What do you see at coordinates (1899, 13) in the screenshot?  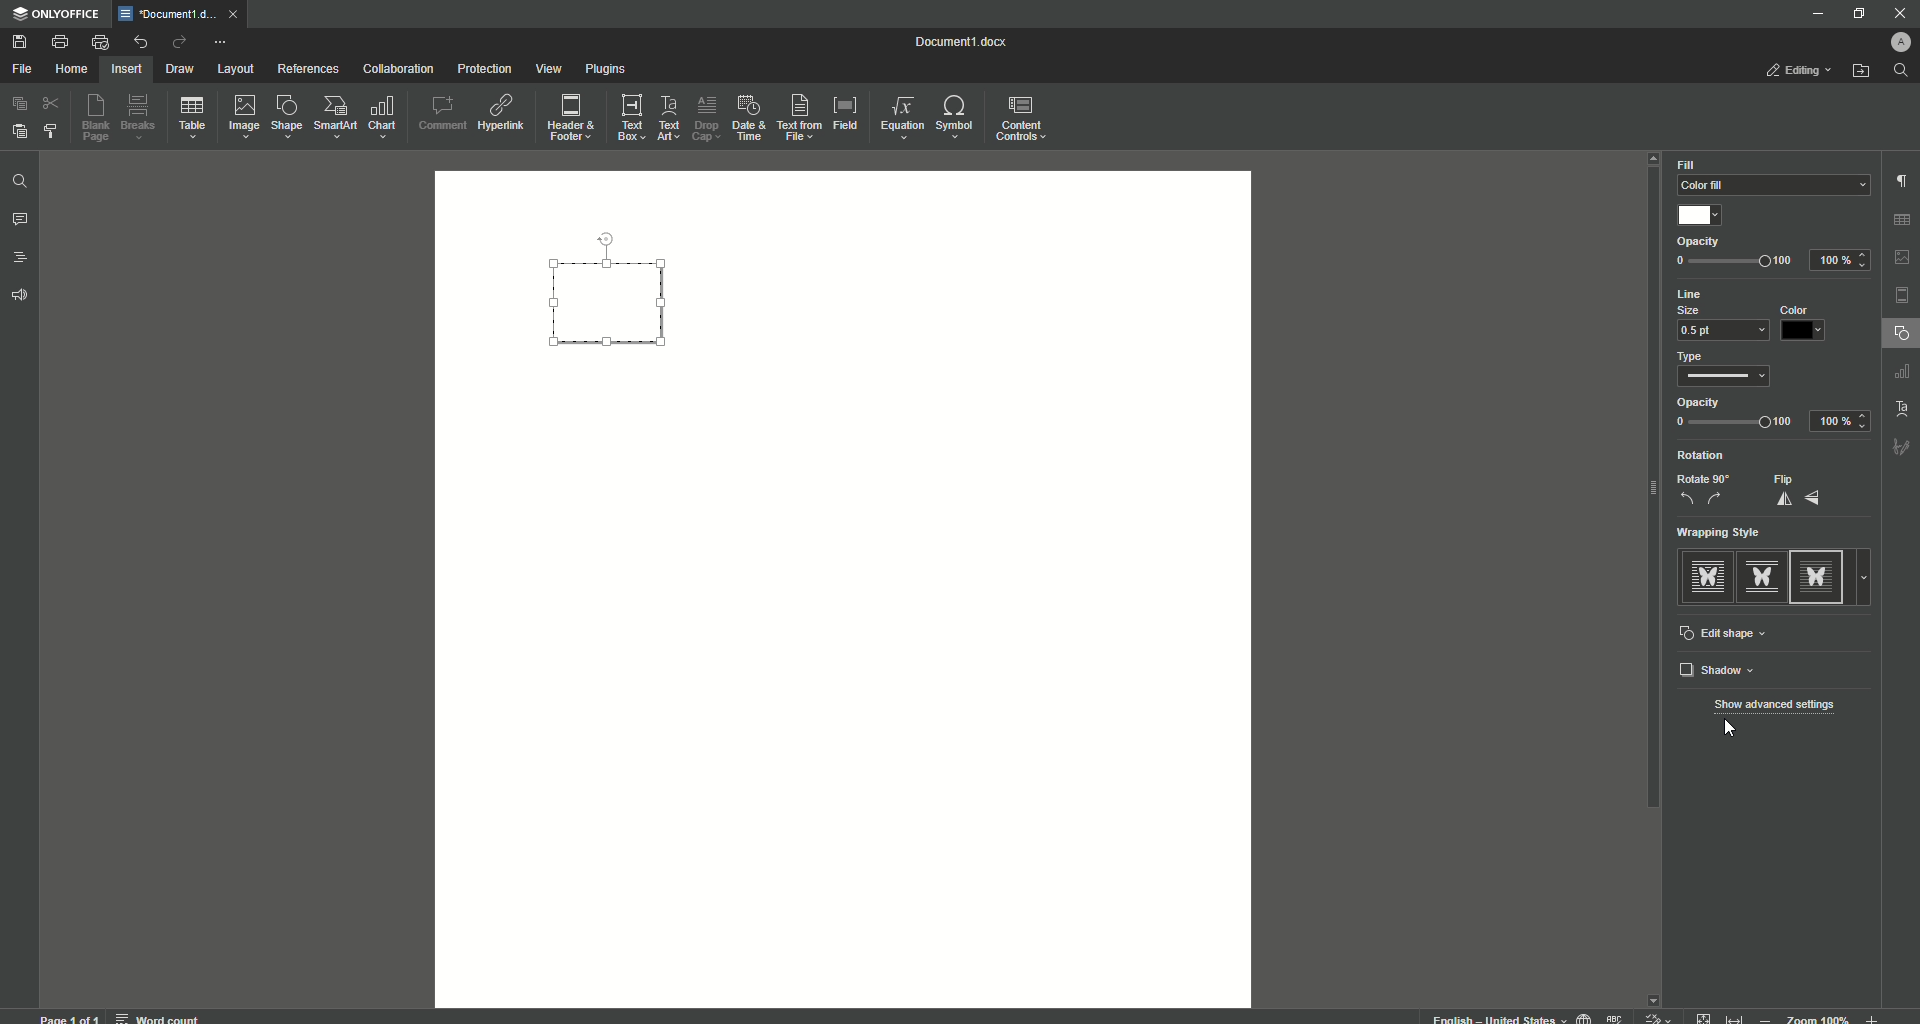 I see `Close` at bounding box center [1899, 13].